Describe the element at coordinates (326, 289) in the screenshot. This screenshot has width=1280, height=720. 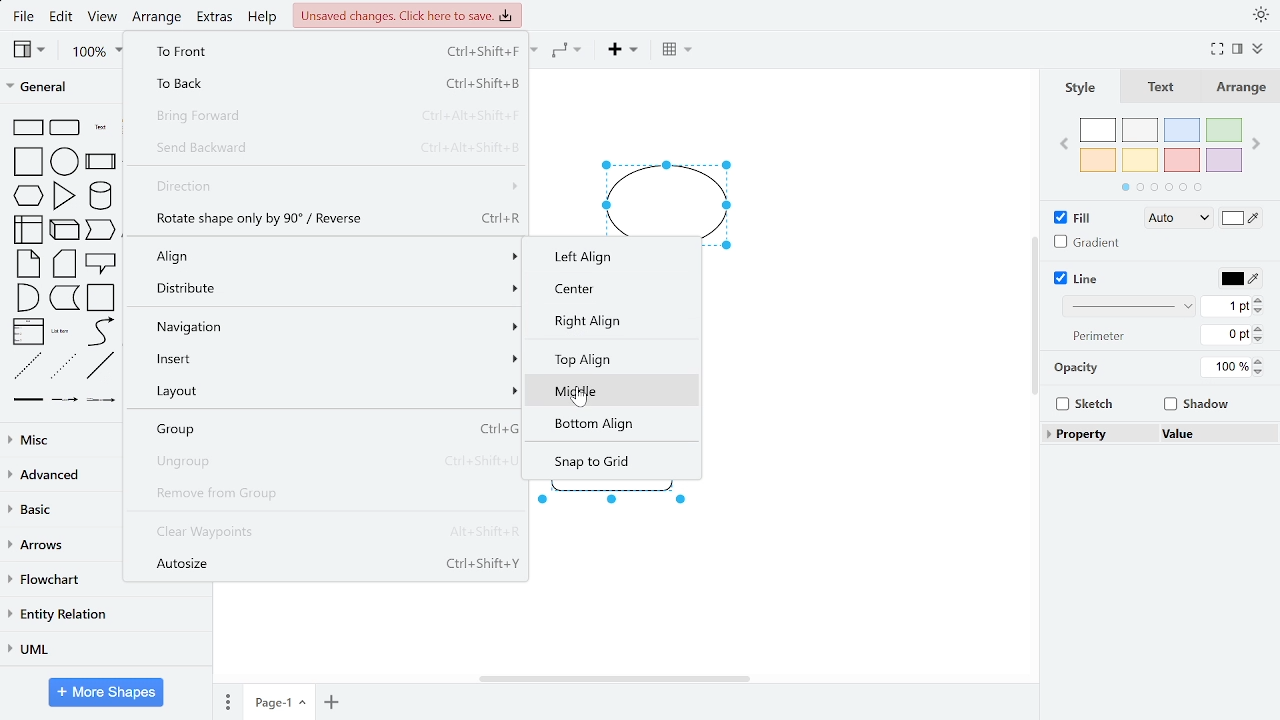
I see `distribute` at that location.